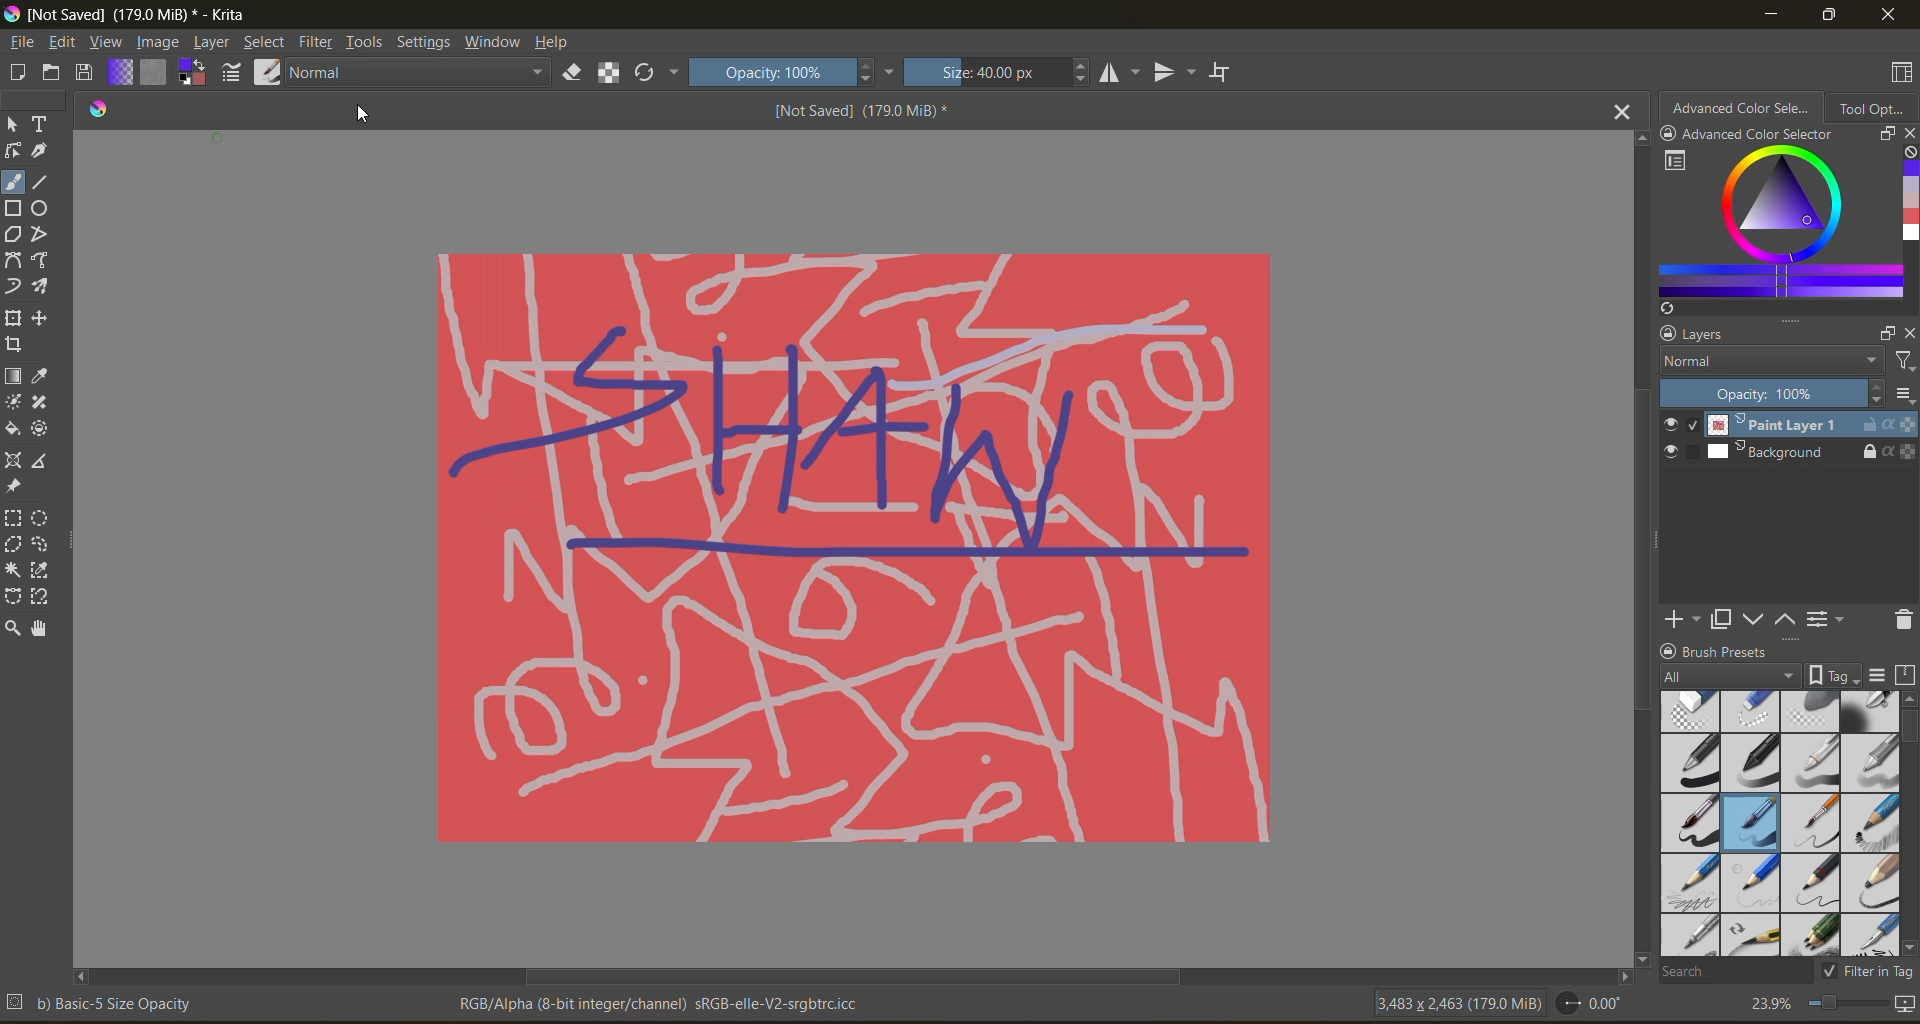  I want to click on close docker, so click(1908, 132).